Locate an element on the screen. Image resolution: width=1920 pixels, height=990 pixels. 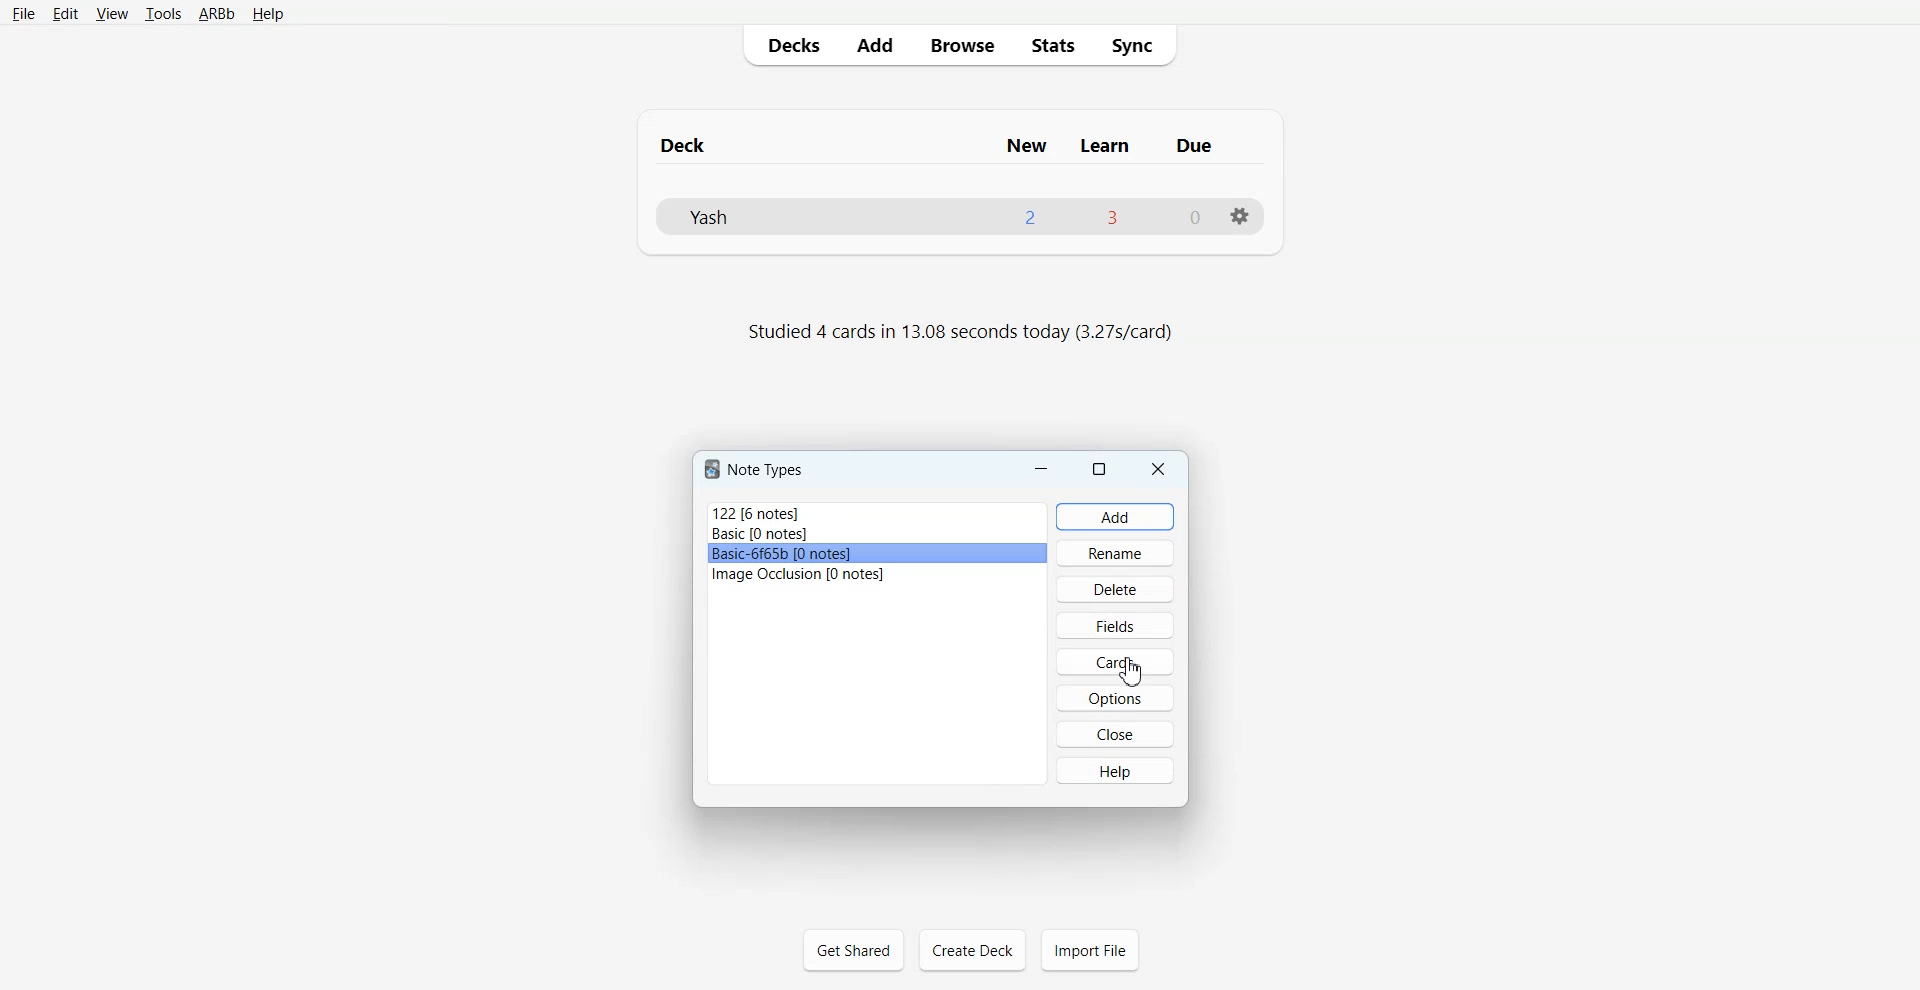
Settings is located at coordinates (1241, 217).